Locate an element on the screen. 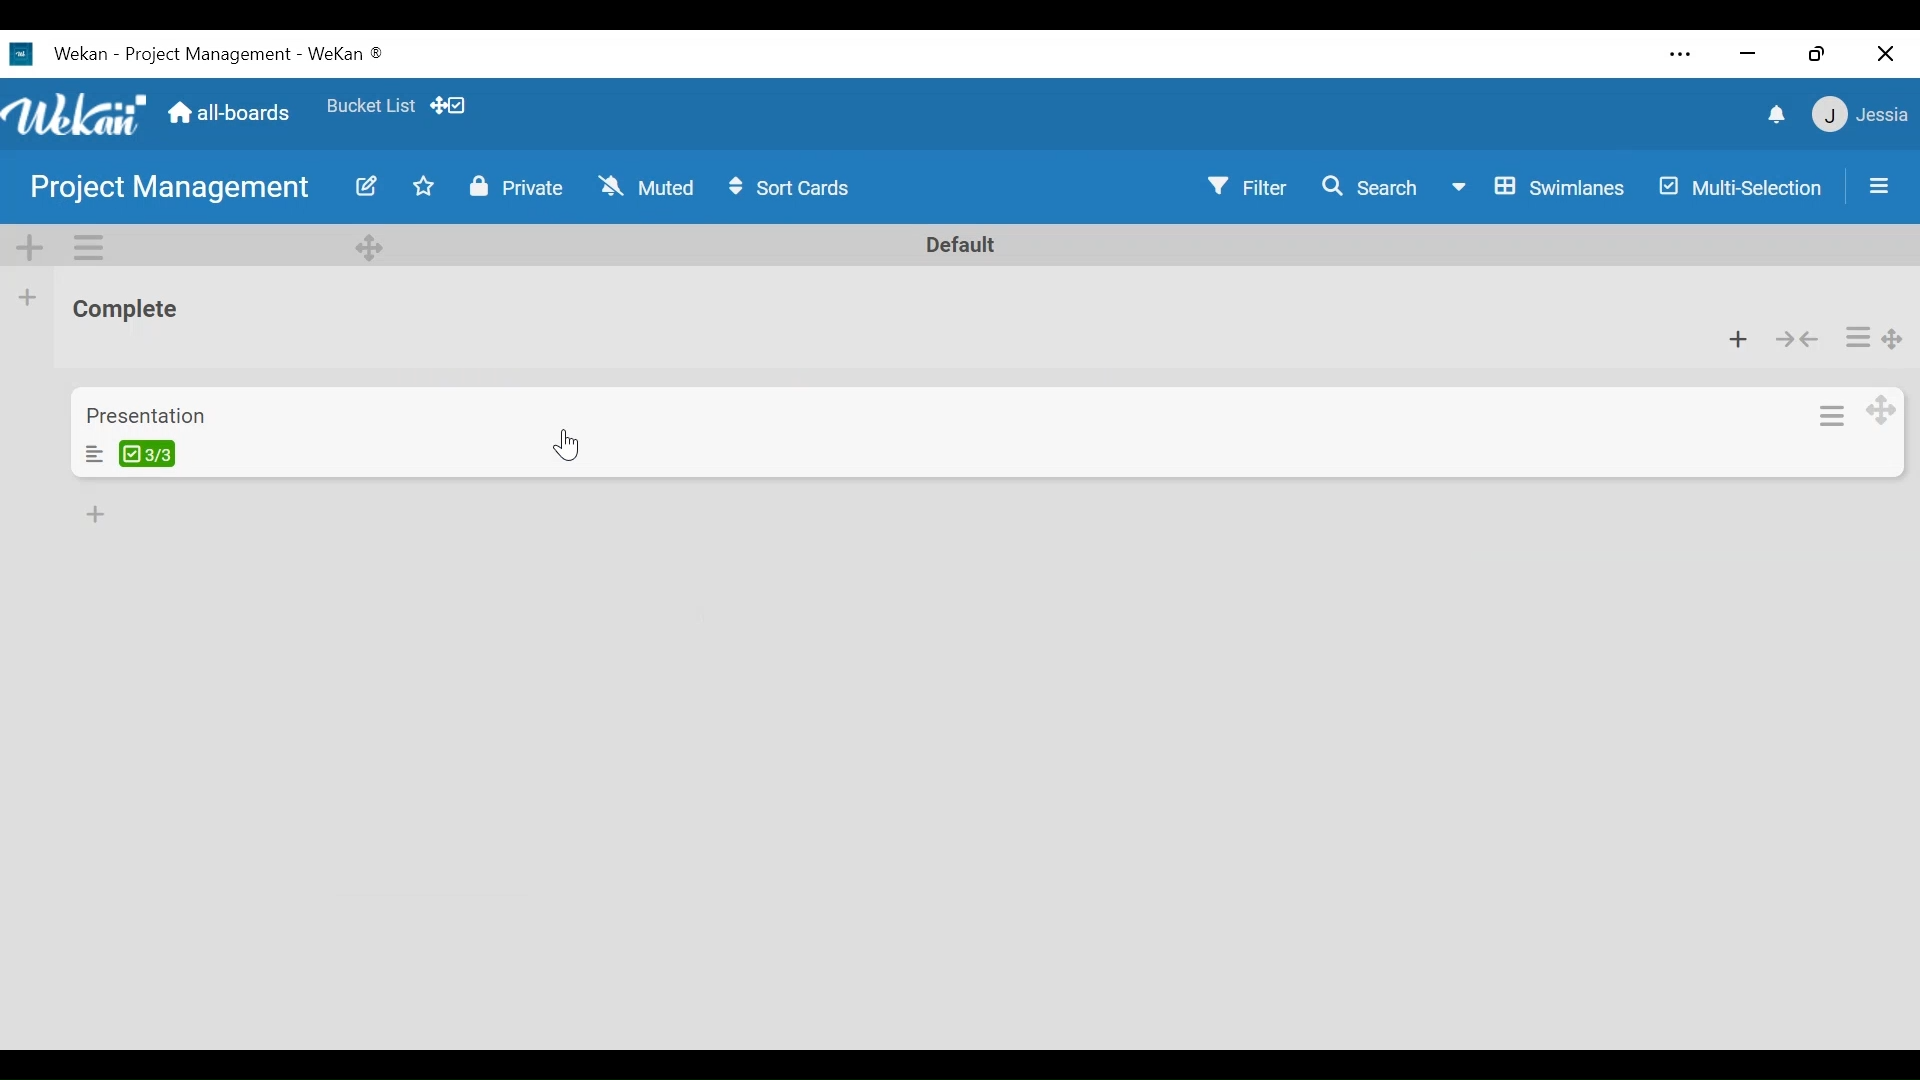 This screenshot has width=1920, height=1080. Add List is located at coordinates (28, 297).